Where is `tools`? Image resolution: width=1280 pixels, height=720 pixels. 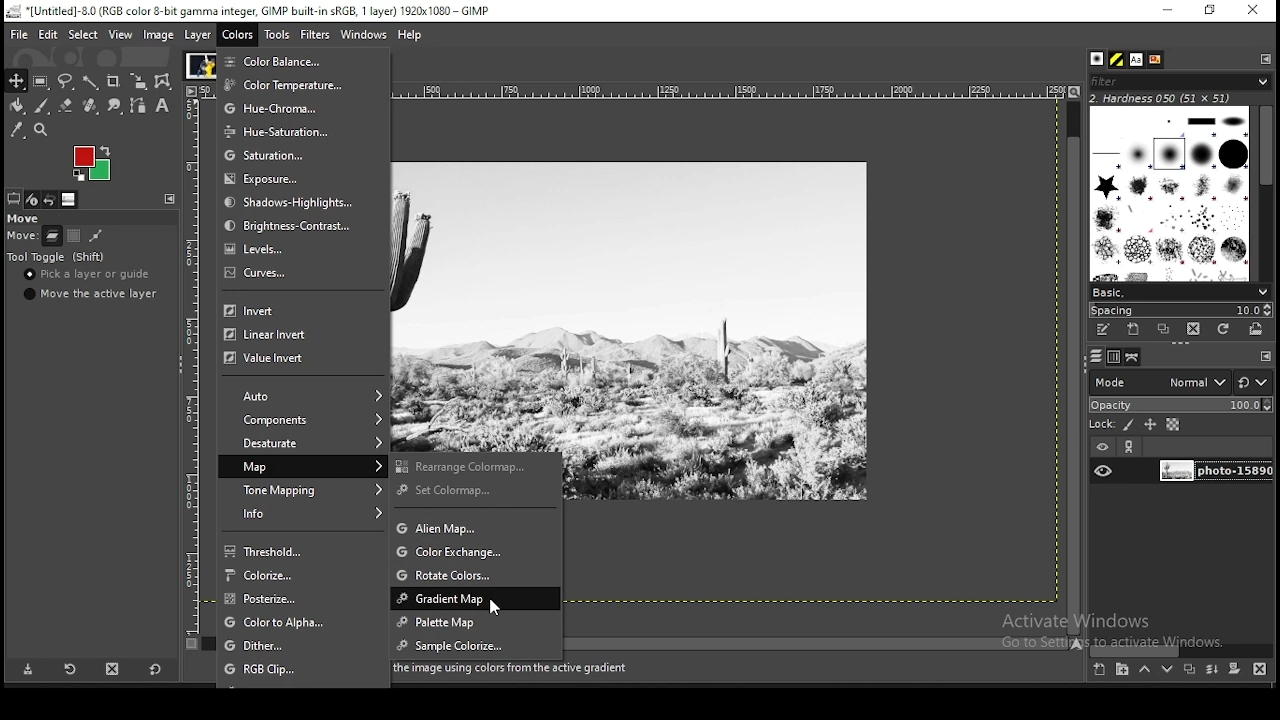
tools is located at coordinates (279, 33).